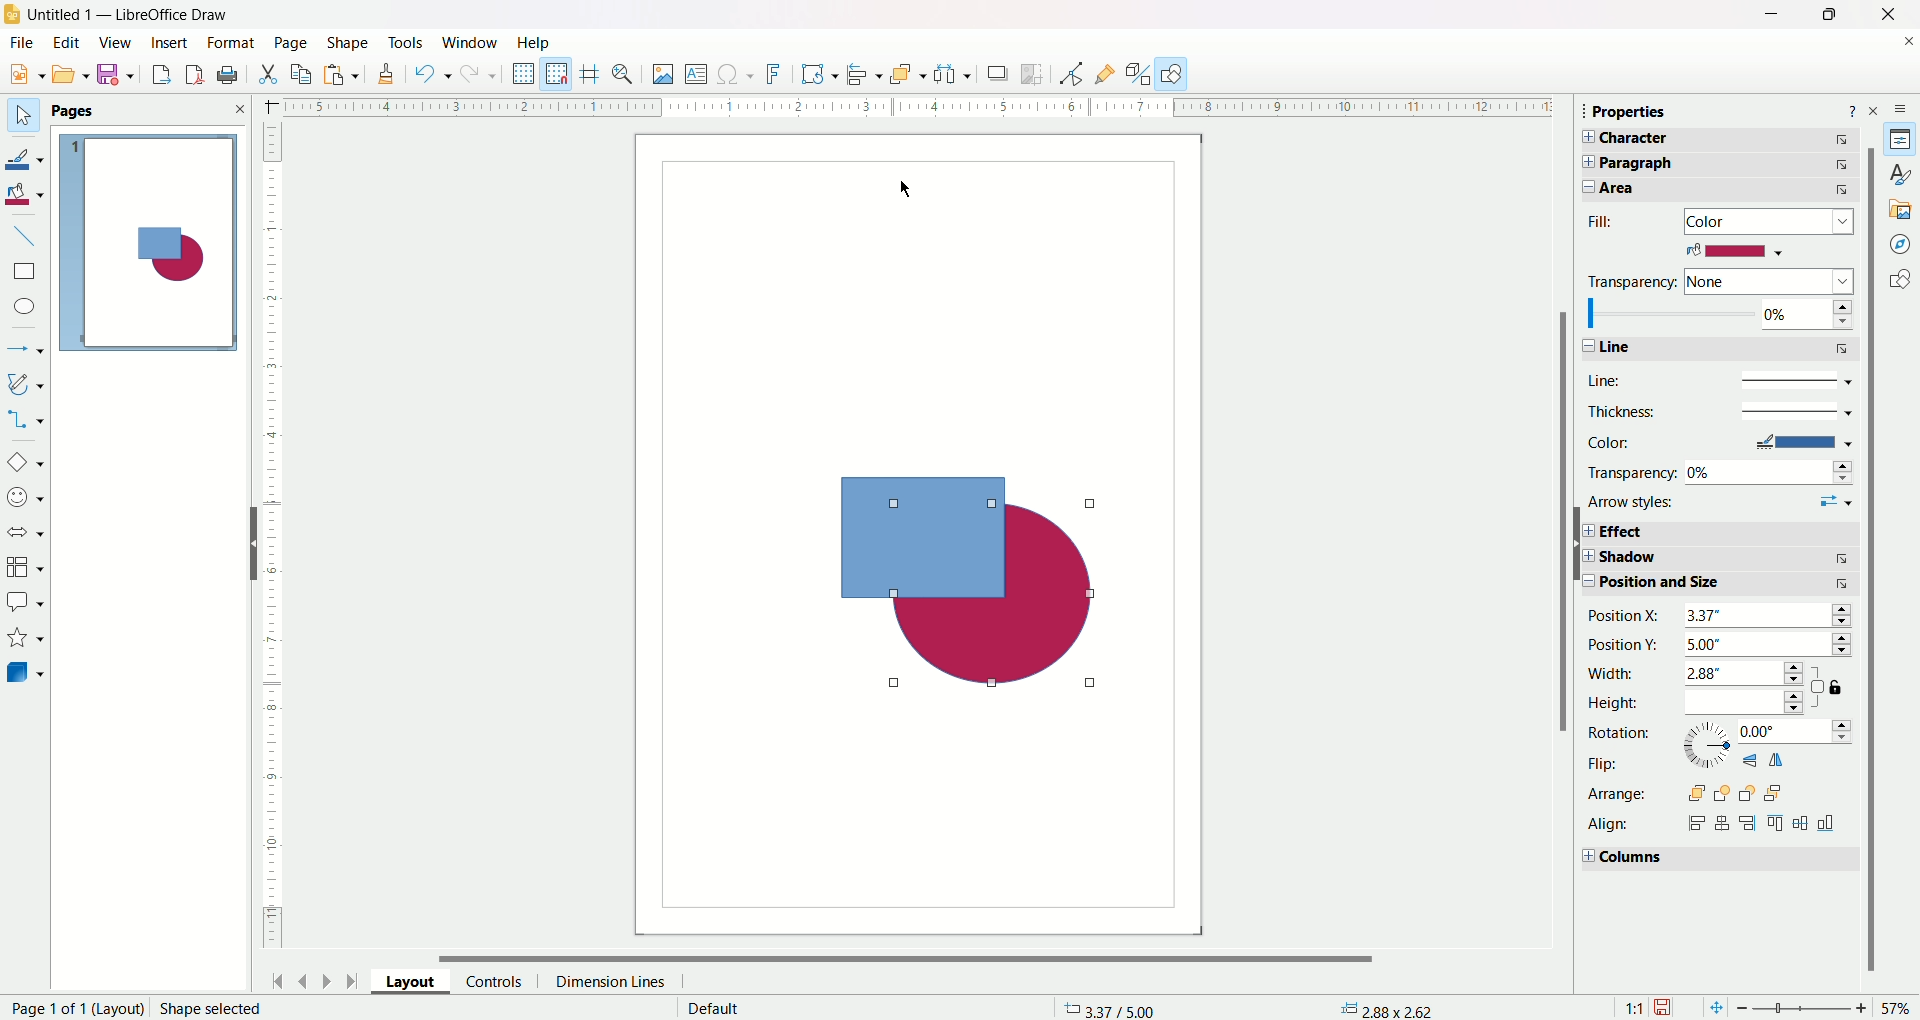 Image resolution: width=1920 pixels, height=1020 pixels. Describe the element at coordinates (1768, 16) in the screenshot. I see `minimize` at that location.